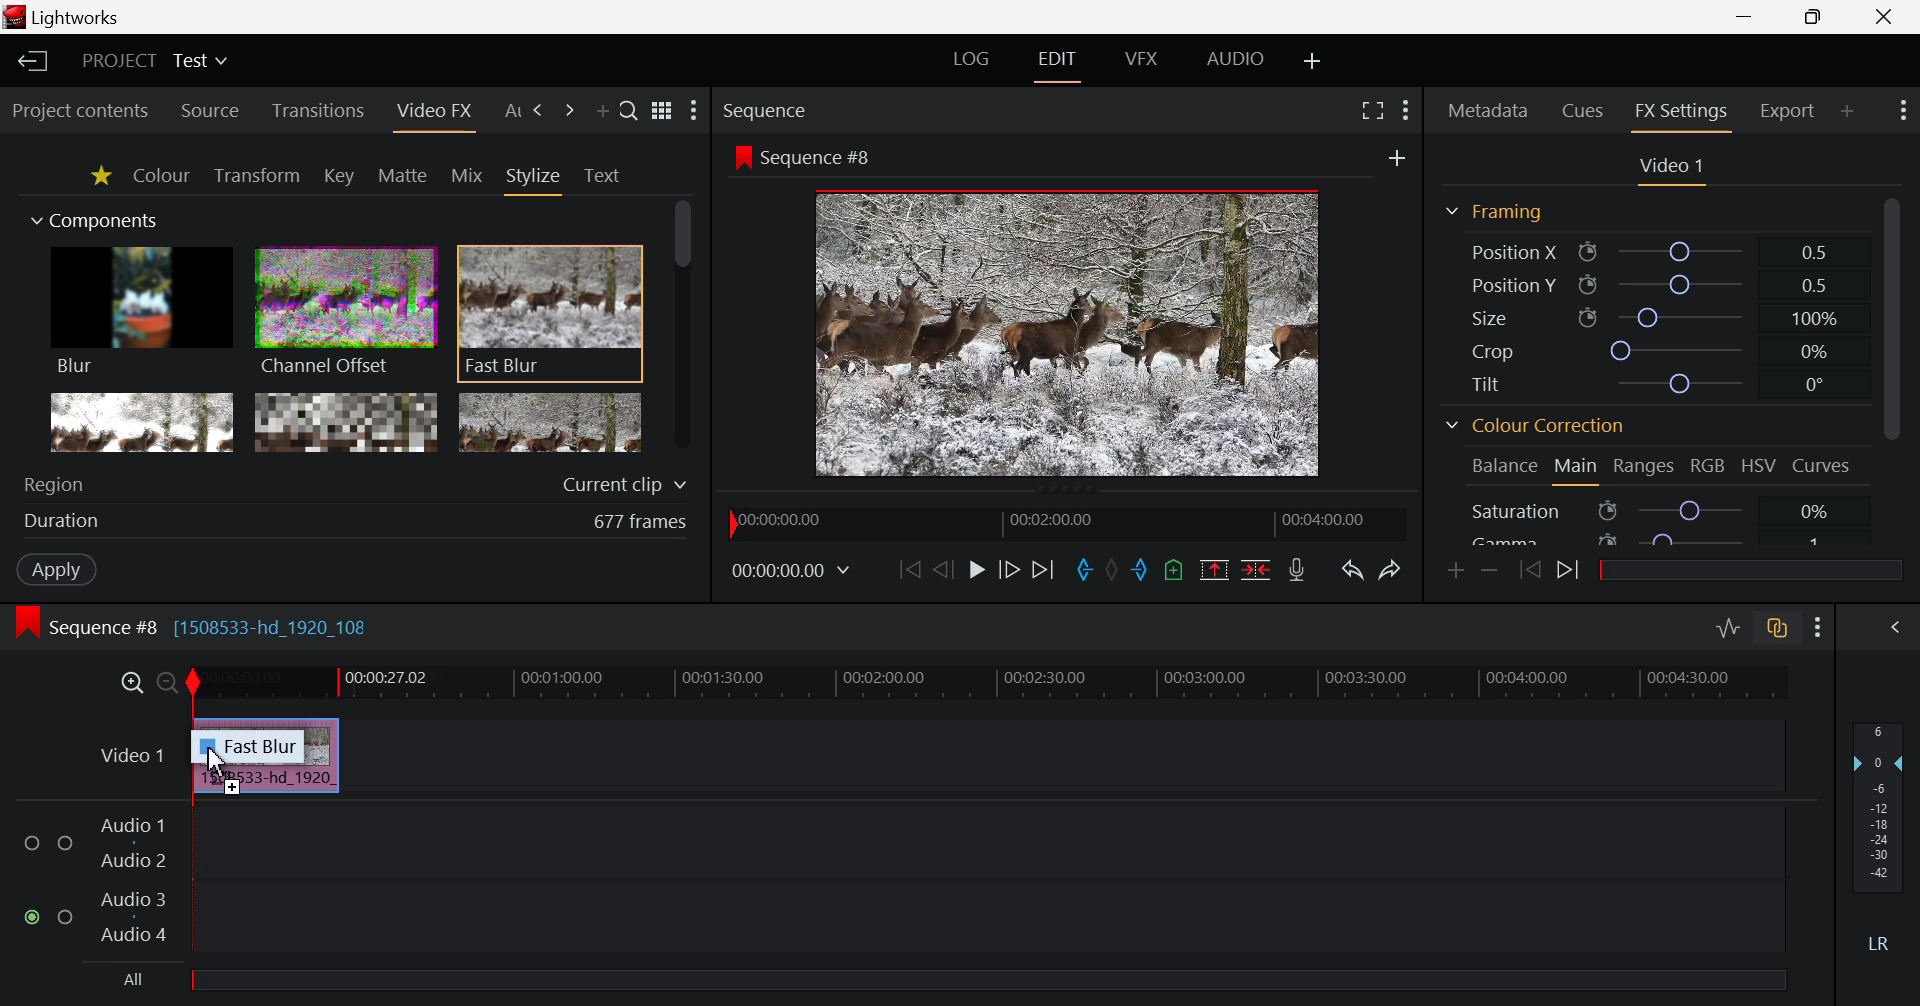 The height and width of the screenshot is (1006, 1920). What do you see at coordinates (1819, 627) in the screenshot?
I see `Show Settings` at bounding box center [1819, 627].